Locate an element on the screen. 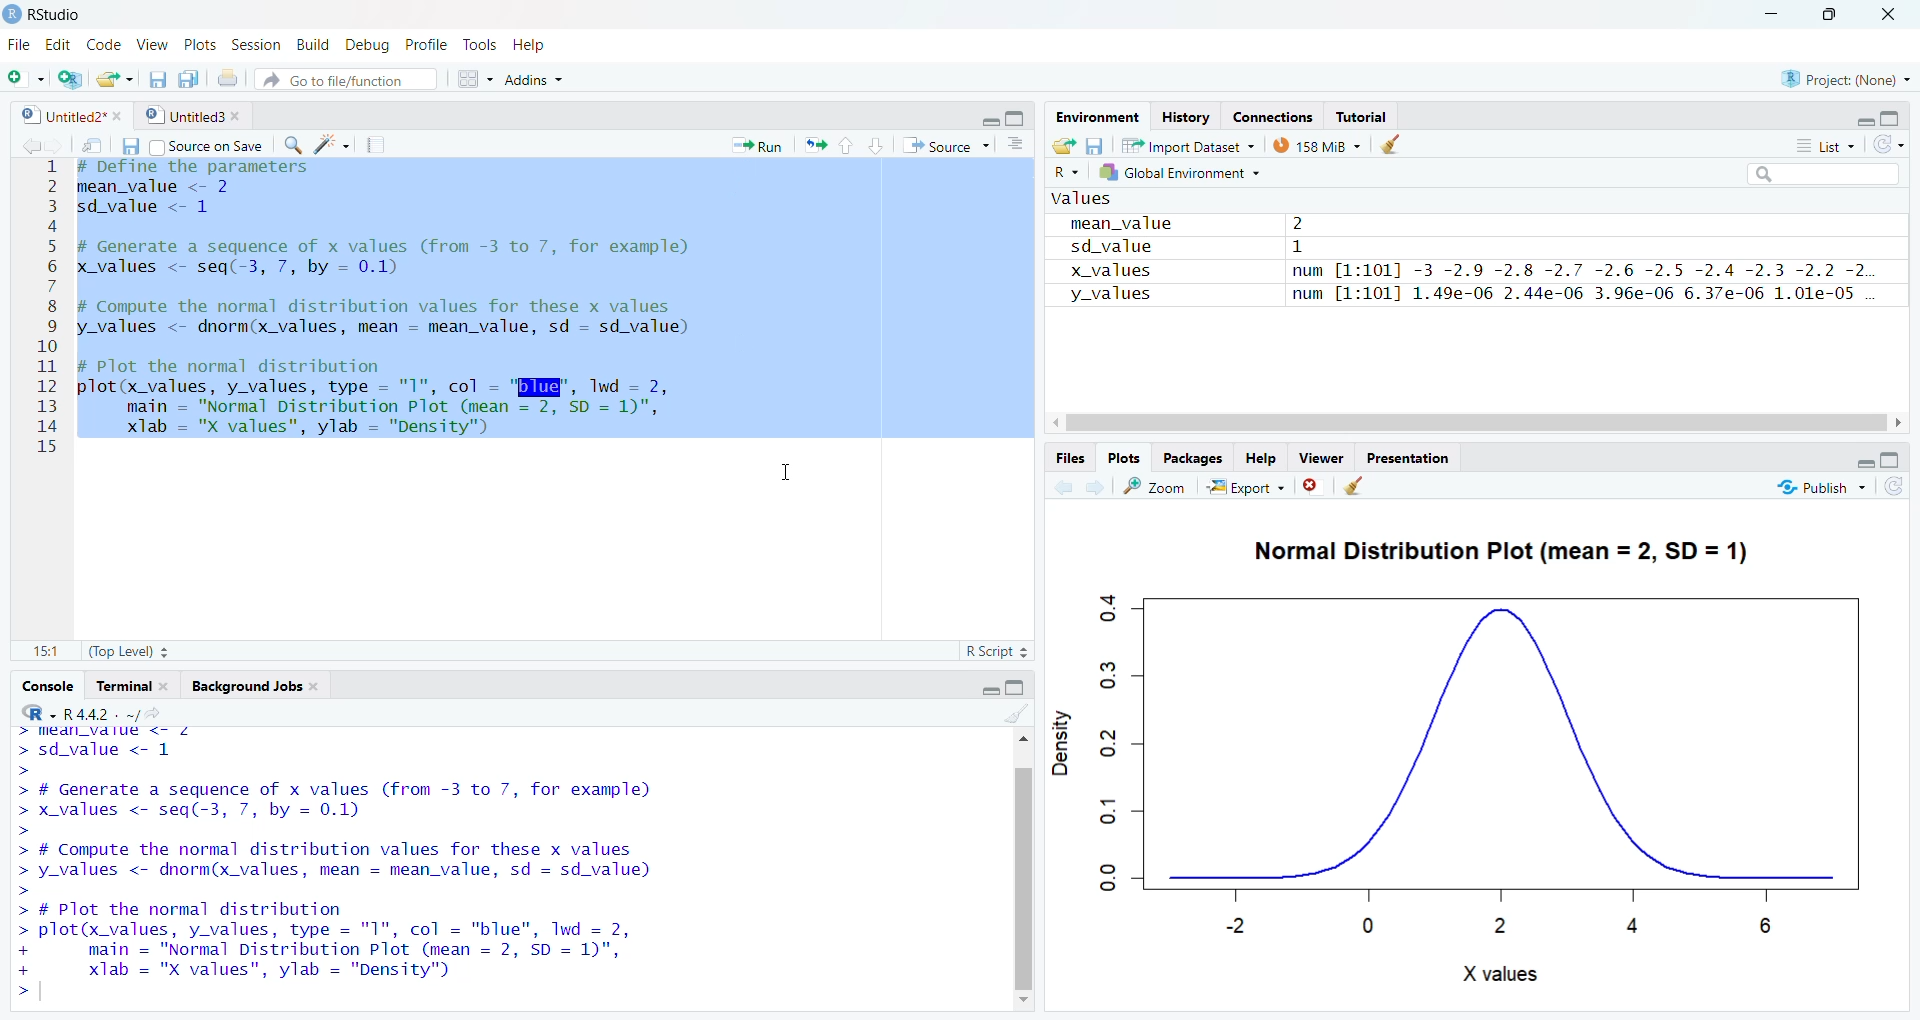 This screenshot has width=1920, height=1020. Code is located at coordinates (103, 44).